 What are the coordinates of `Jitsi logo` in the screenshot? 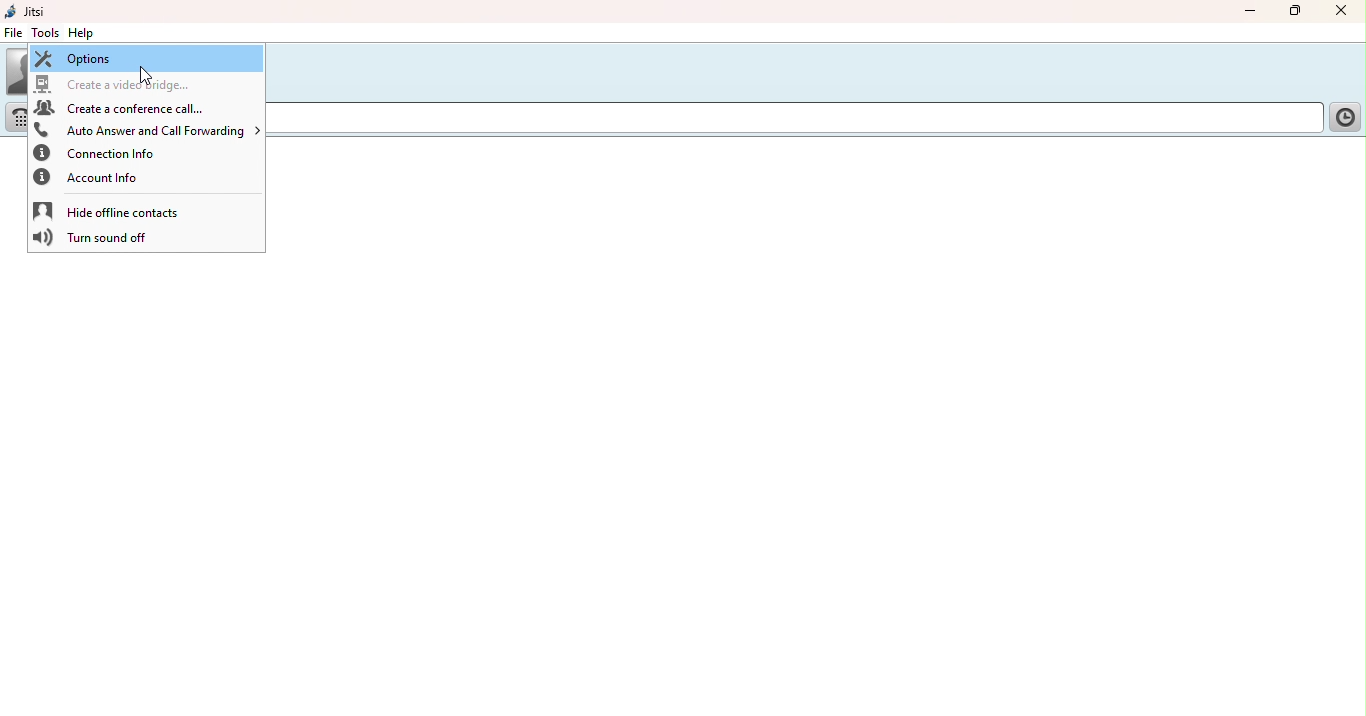 It's located at (29, 11).